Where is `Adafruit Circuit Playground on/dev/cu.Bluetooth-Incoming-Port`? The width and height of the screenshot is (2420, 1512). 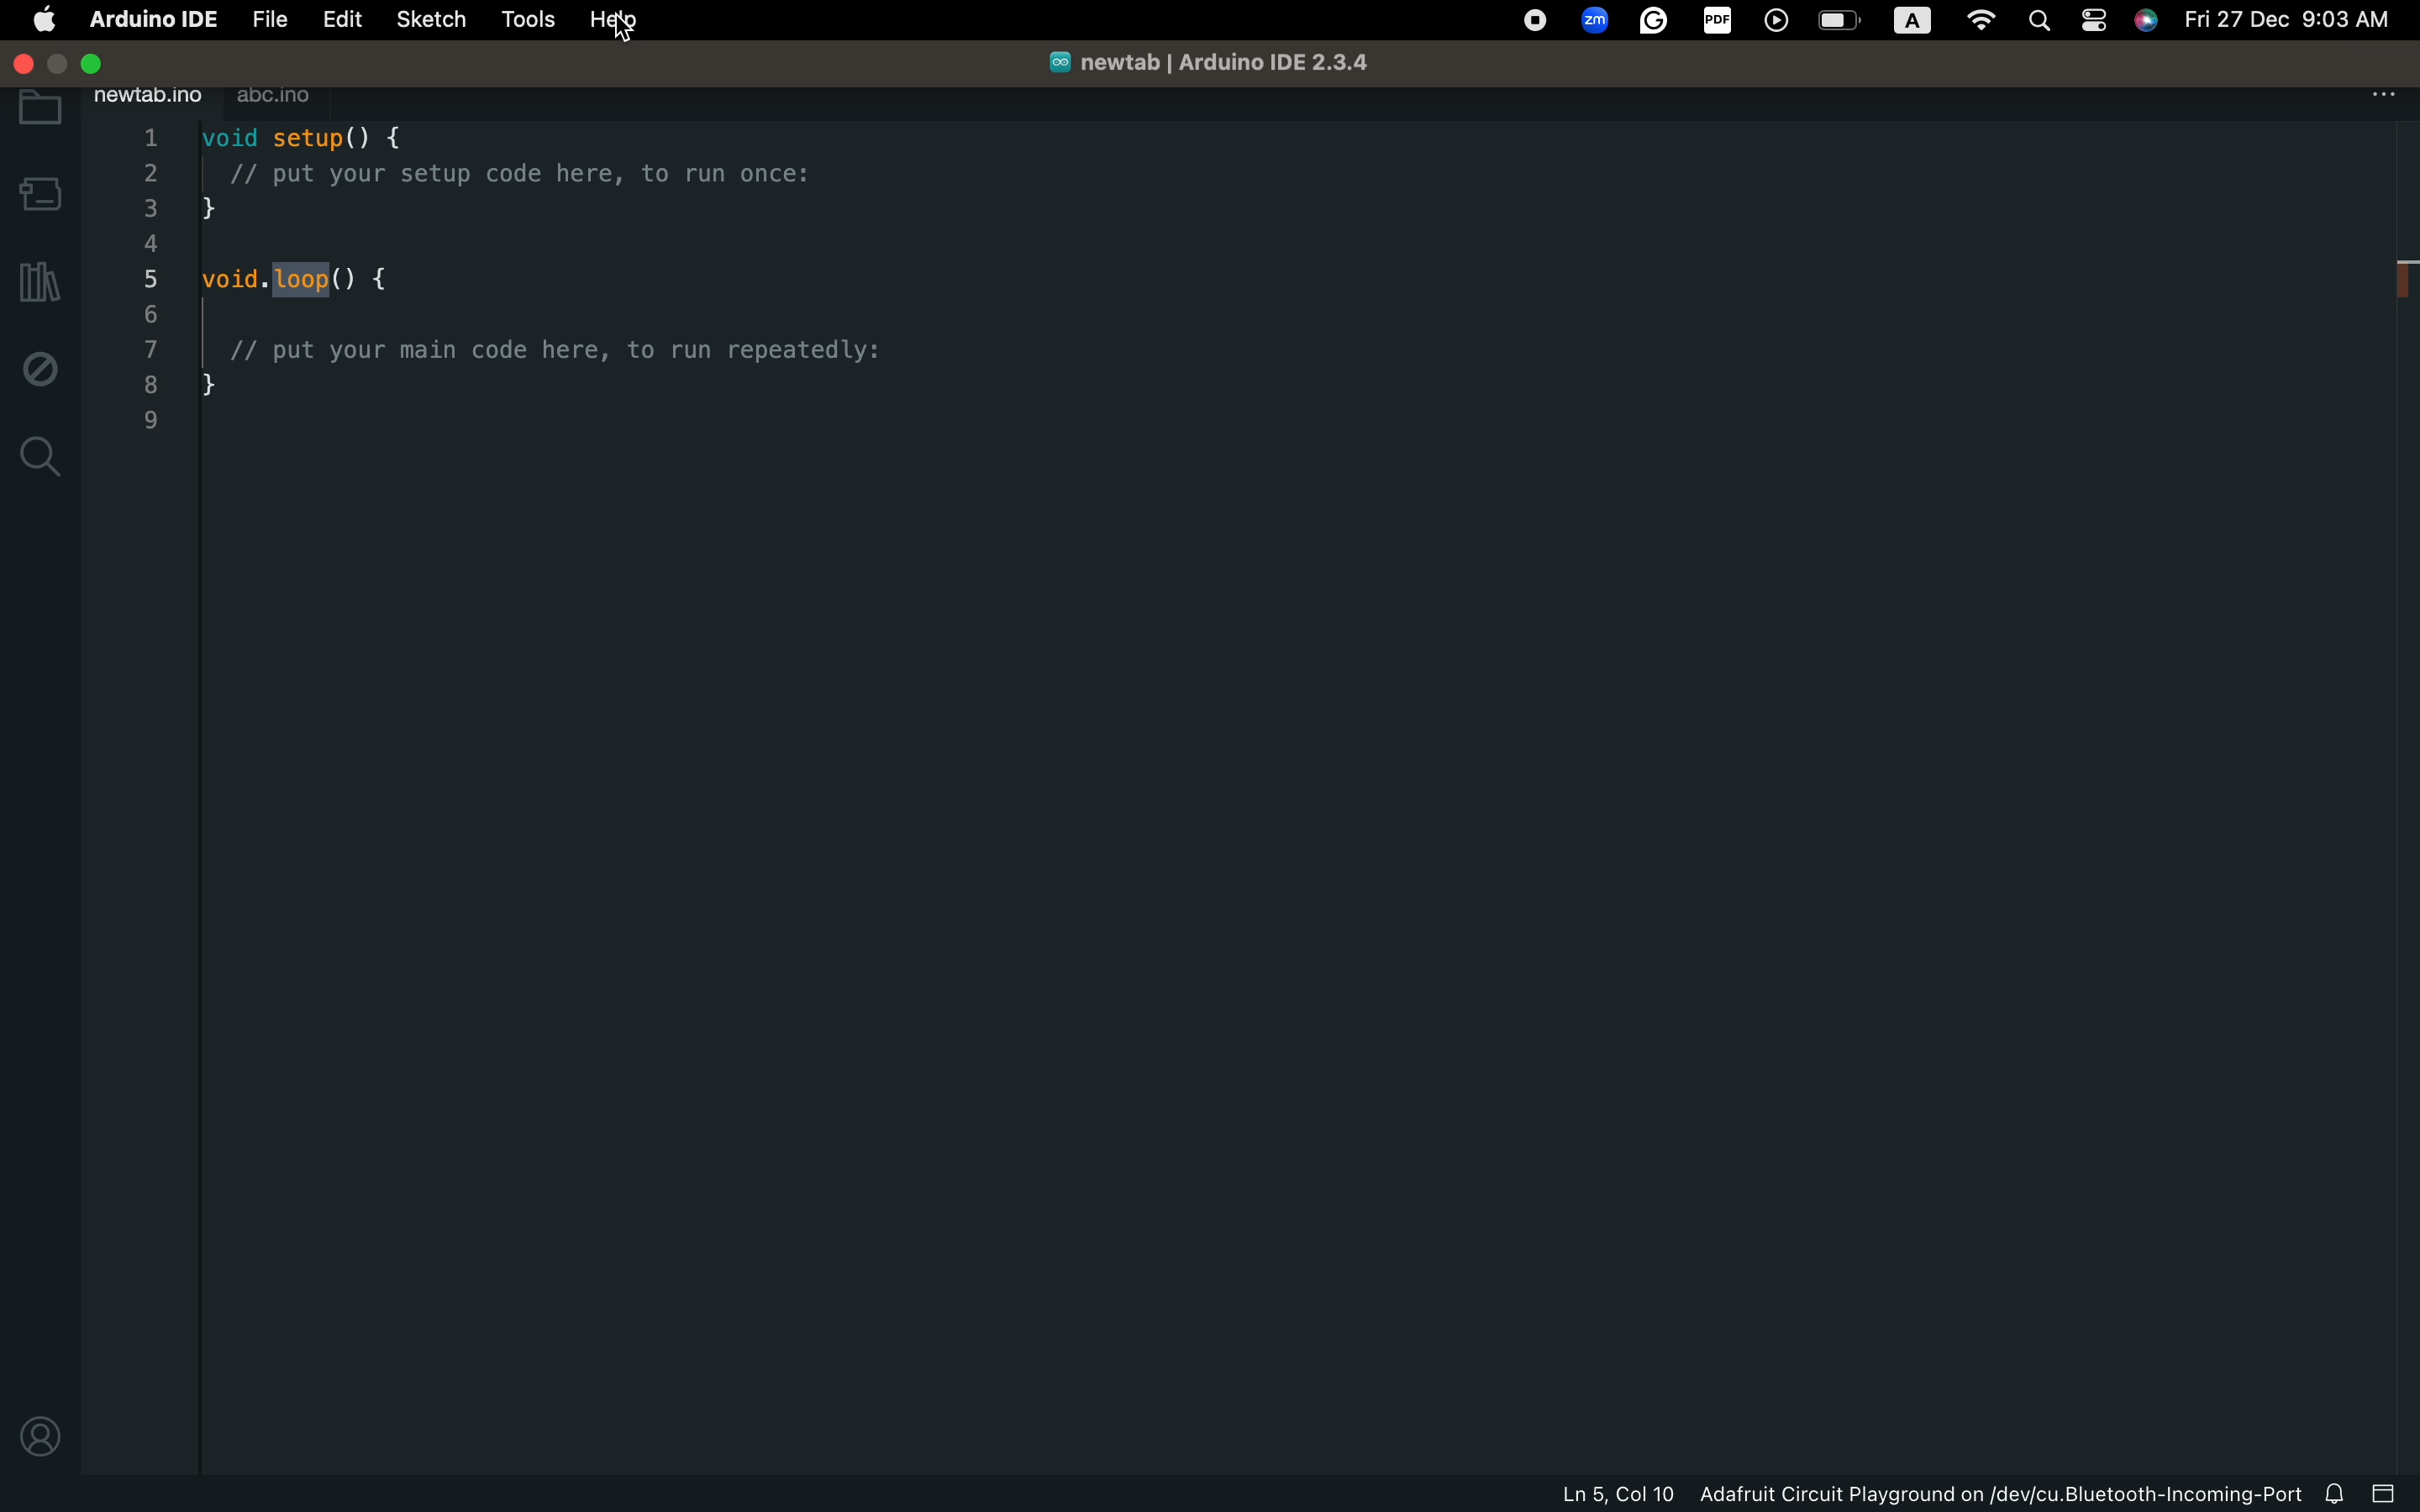
Adafruit Circuit Playground on/dev/cu.Bluetooth-Incoming-Port is located at coordinates (1997, 1494).